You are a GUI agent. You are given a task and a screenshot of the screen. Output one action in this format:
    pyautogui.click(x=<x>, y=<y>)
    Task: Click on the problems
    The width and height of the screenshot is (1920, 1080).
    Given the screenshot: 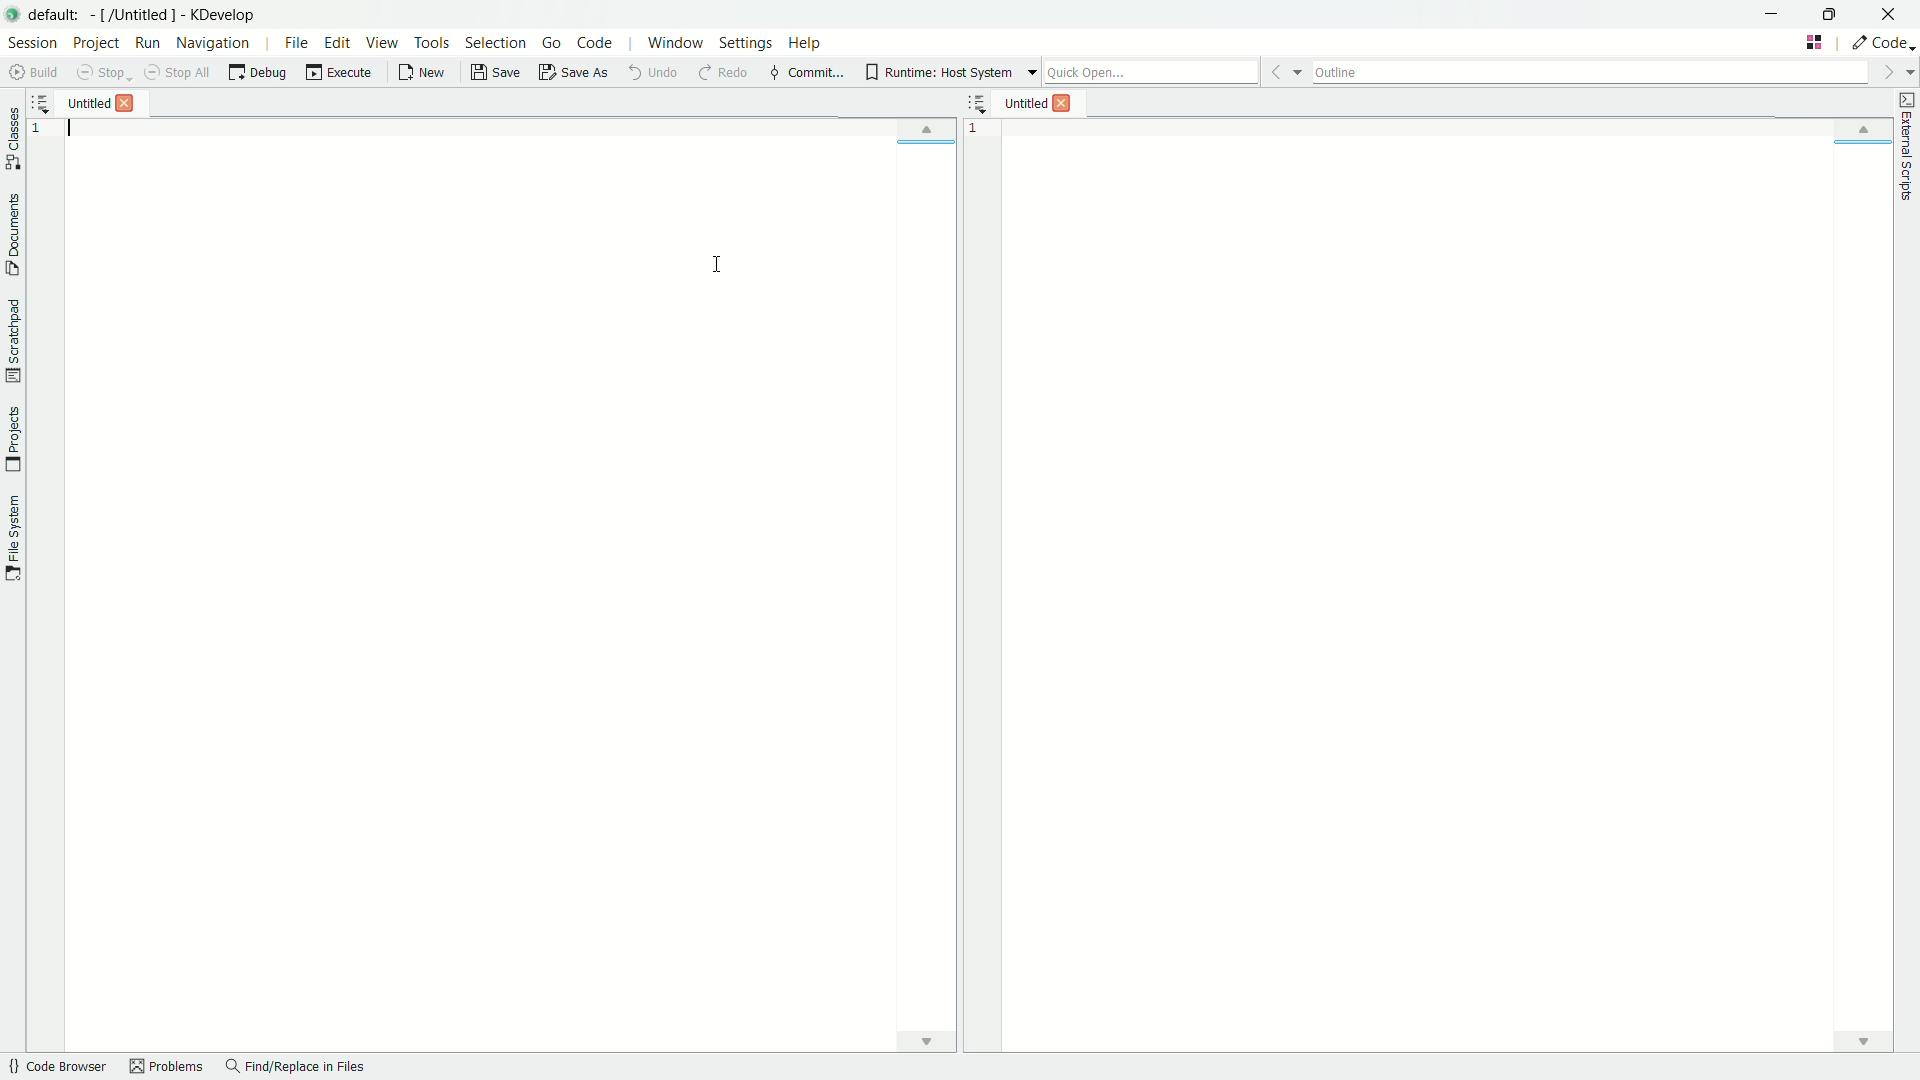 What is the action you would take?
    pyautogui.click(x=164, y=1068)
    